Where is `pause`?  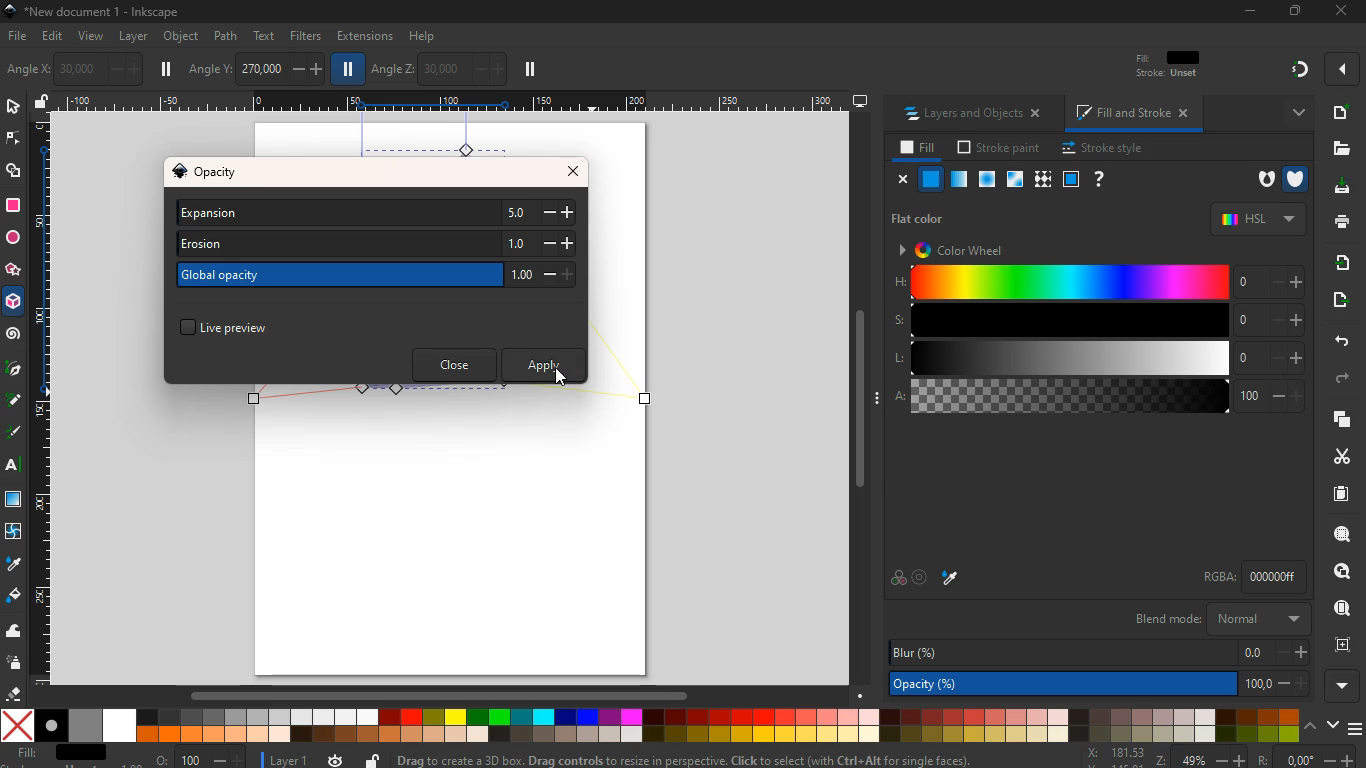 pause is located at coordinates (168, 69).